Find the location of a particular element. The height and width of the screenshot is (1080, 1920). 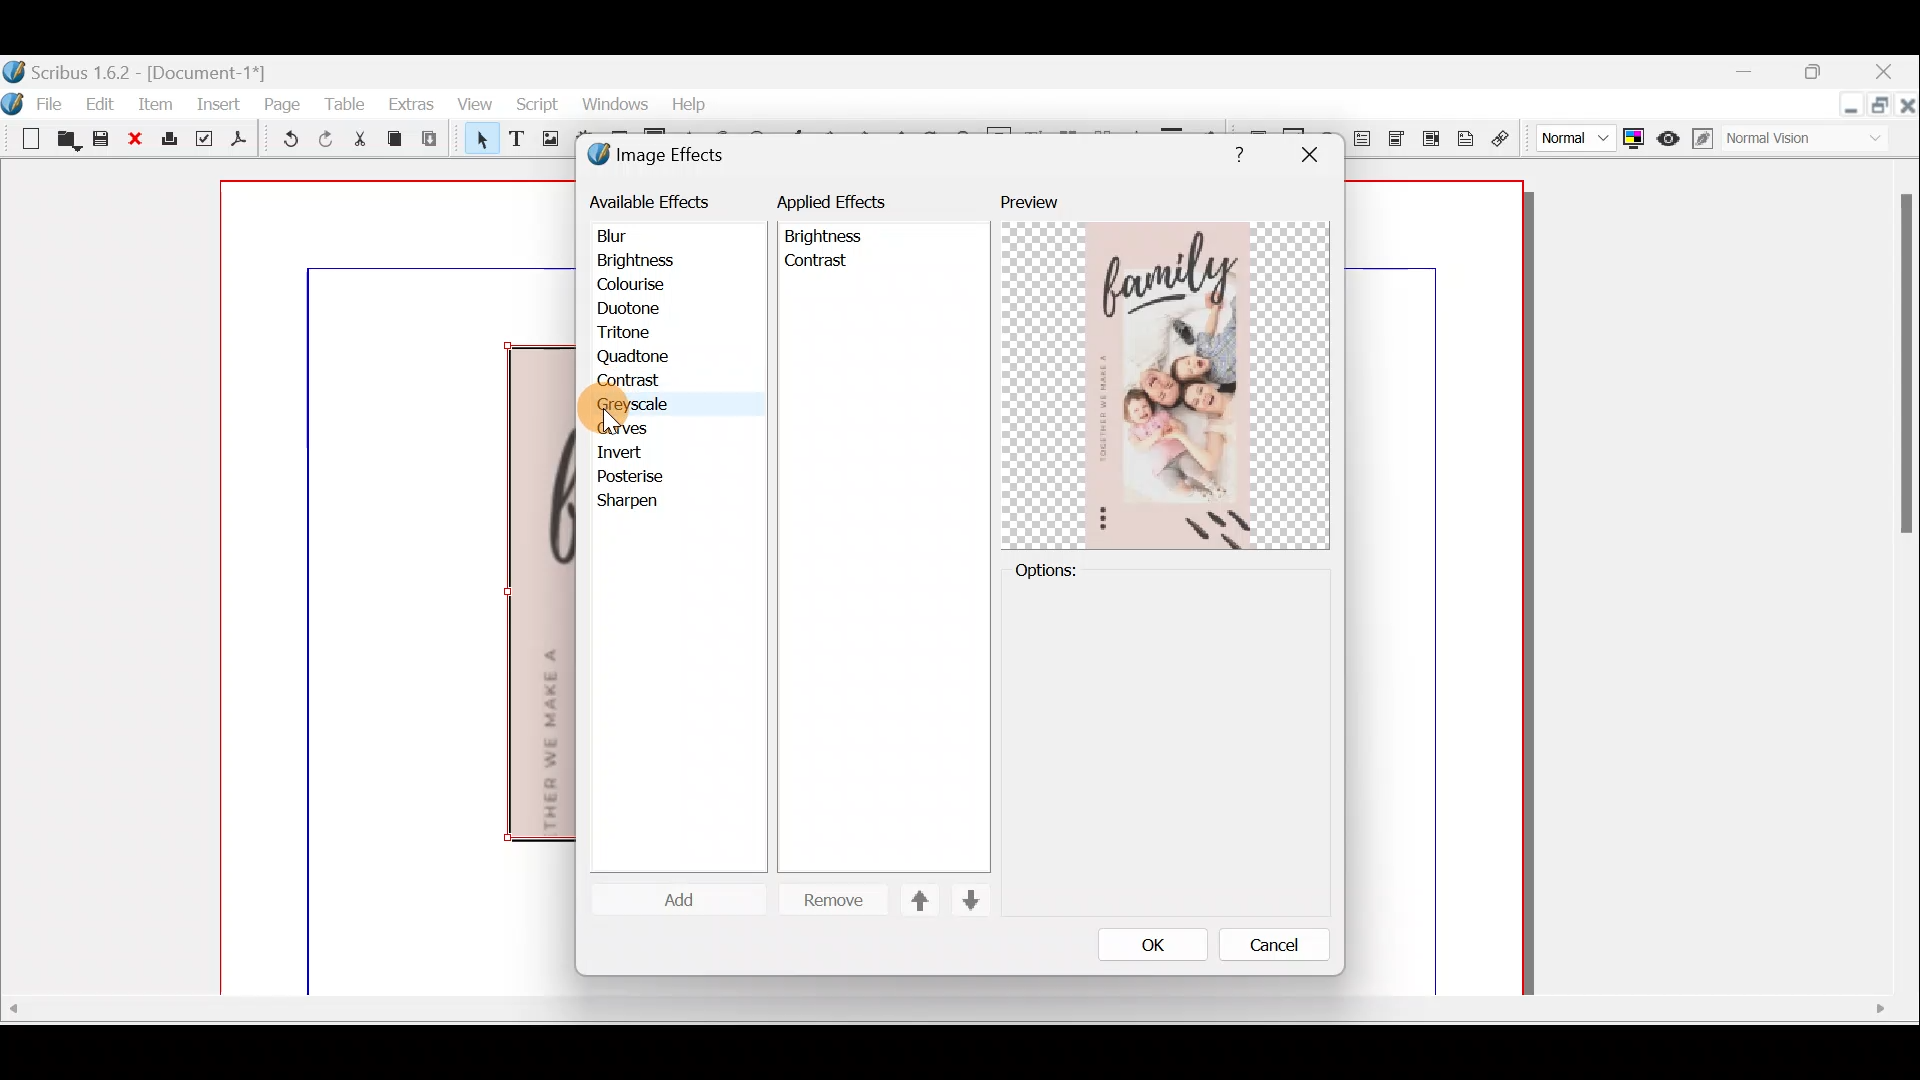

Copy is located at coordinates (399, 140).